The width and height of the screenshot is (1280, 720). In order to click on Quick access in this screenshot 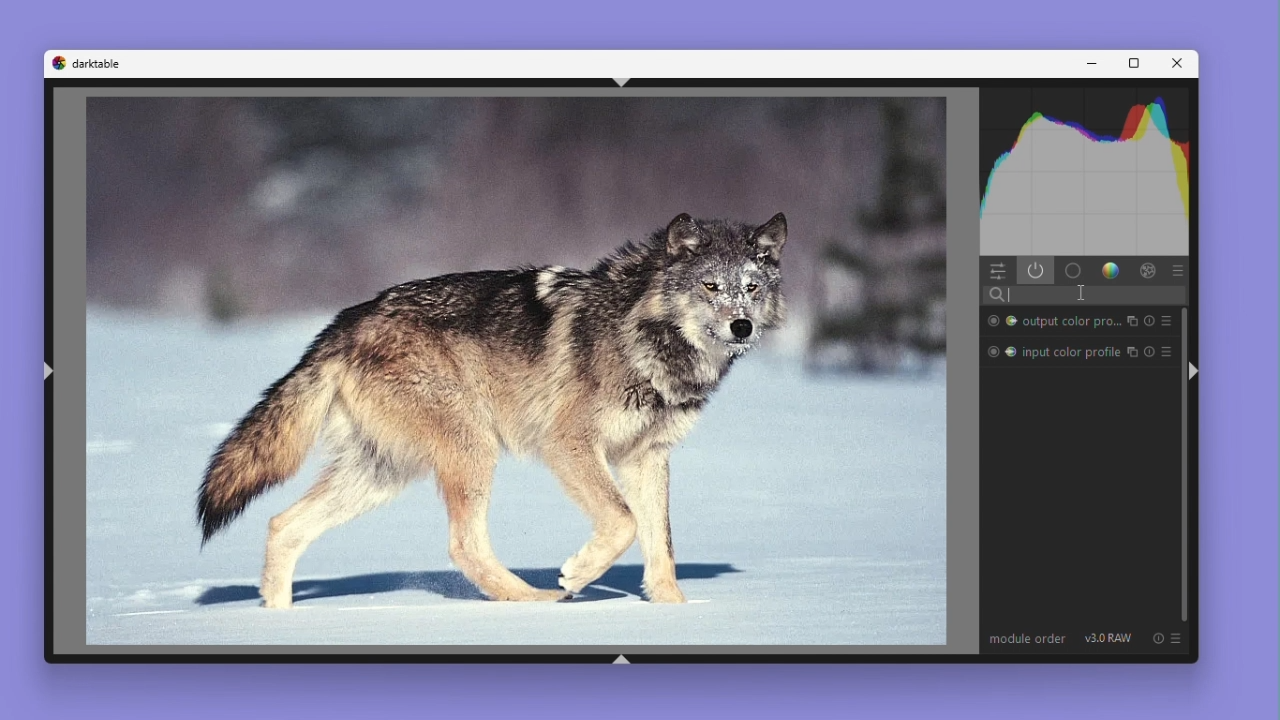, I will do `click(996, 269)`.